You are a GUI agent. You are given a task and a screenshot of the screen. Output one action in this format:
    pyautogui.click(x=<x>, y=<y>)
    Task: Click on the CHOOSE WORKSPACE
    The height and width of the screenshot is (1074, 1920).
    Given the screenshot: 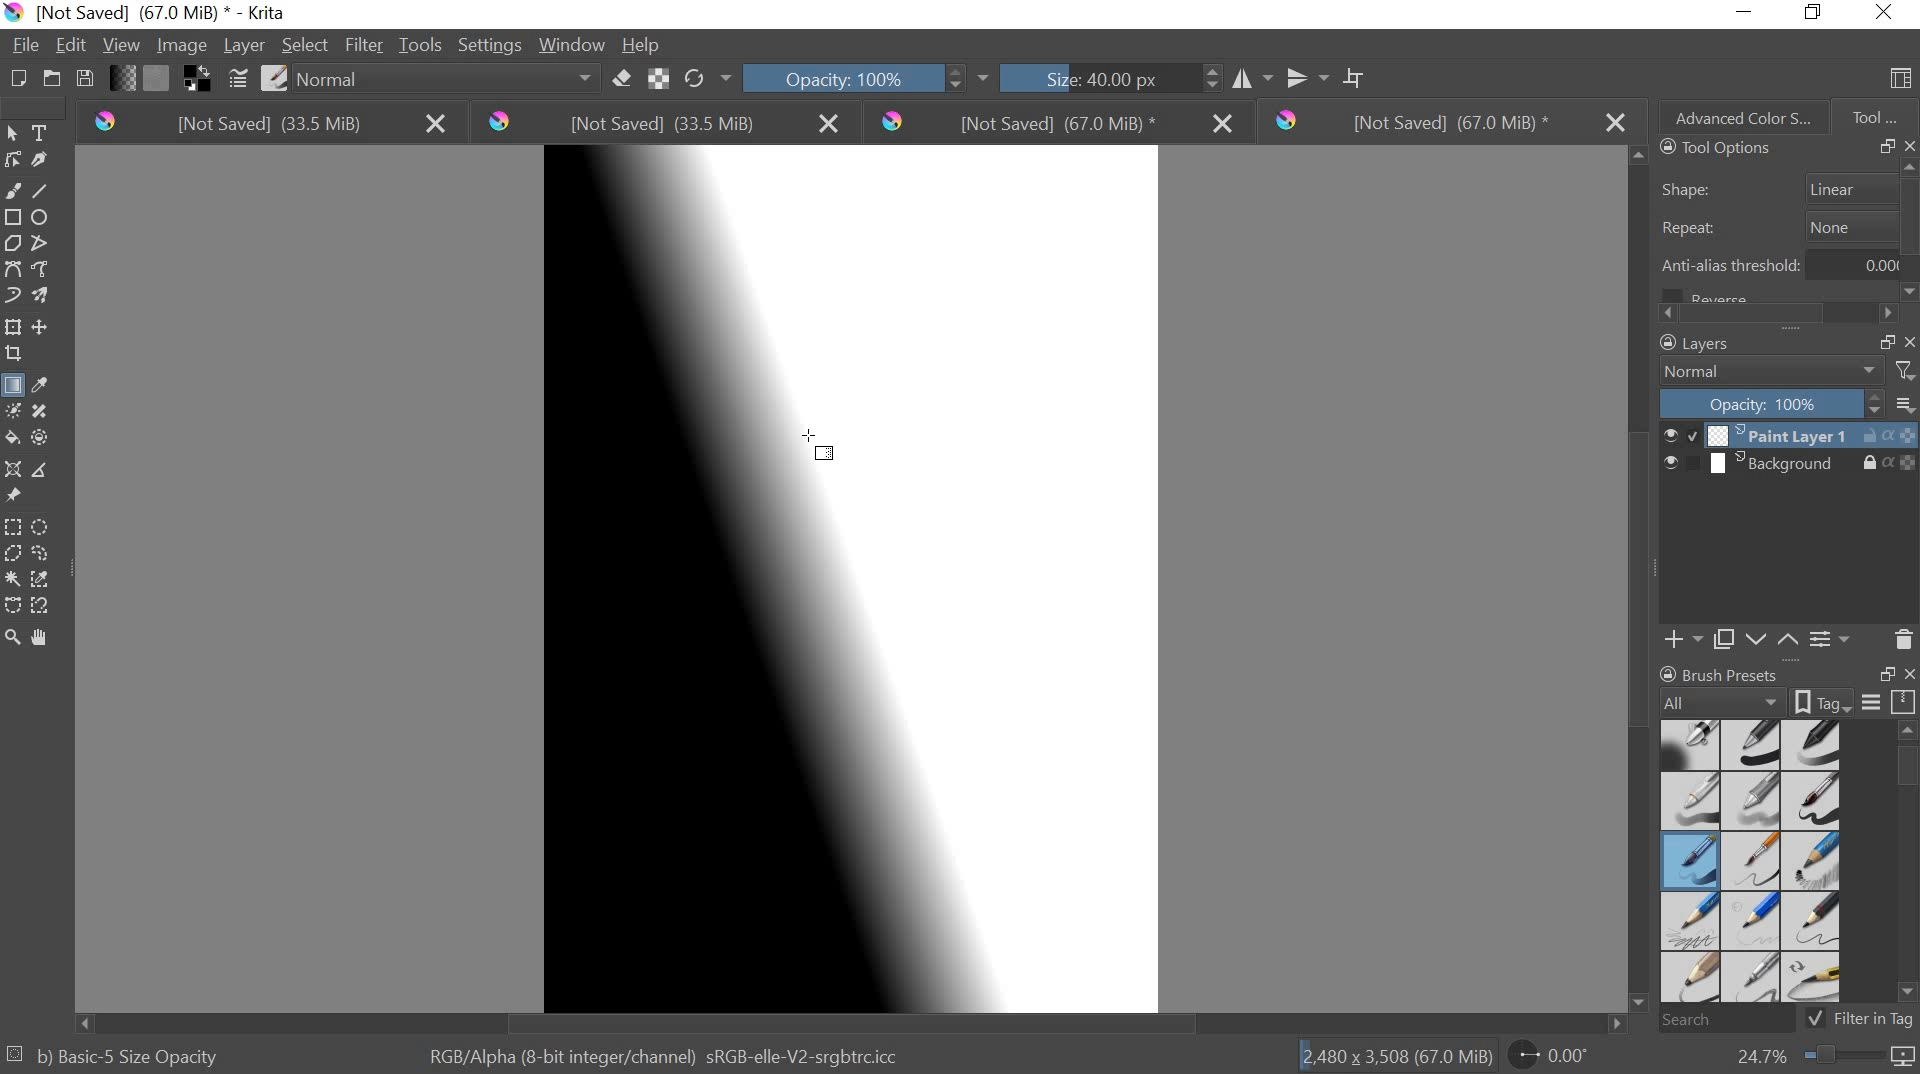 What is the action you would take?
    pyautogui.click(x=1901, y=81)
    